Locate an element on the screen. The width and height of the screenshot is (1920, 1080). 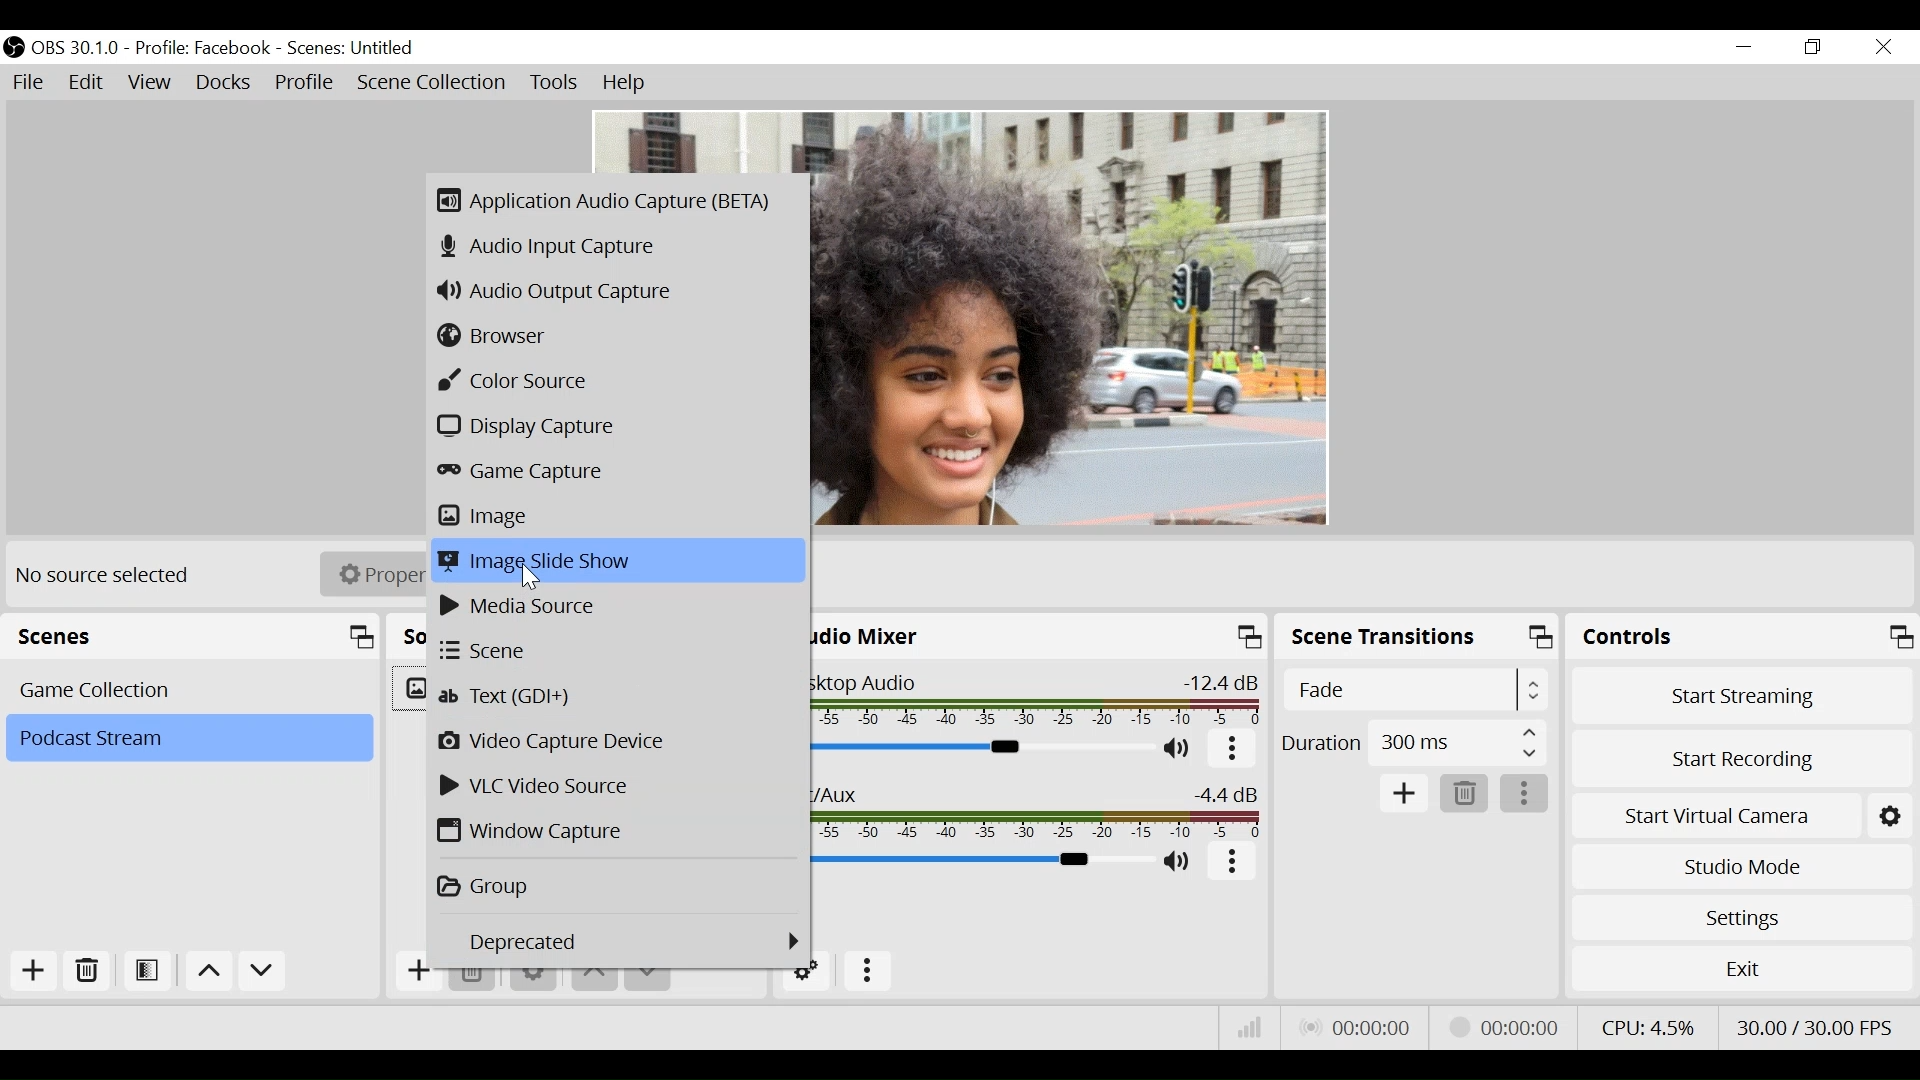
Help is located at coordinates (625, 83).